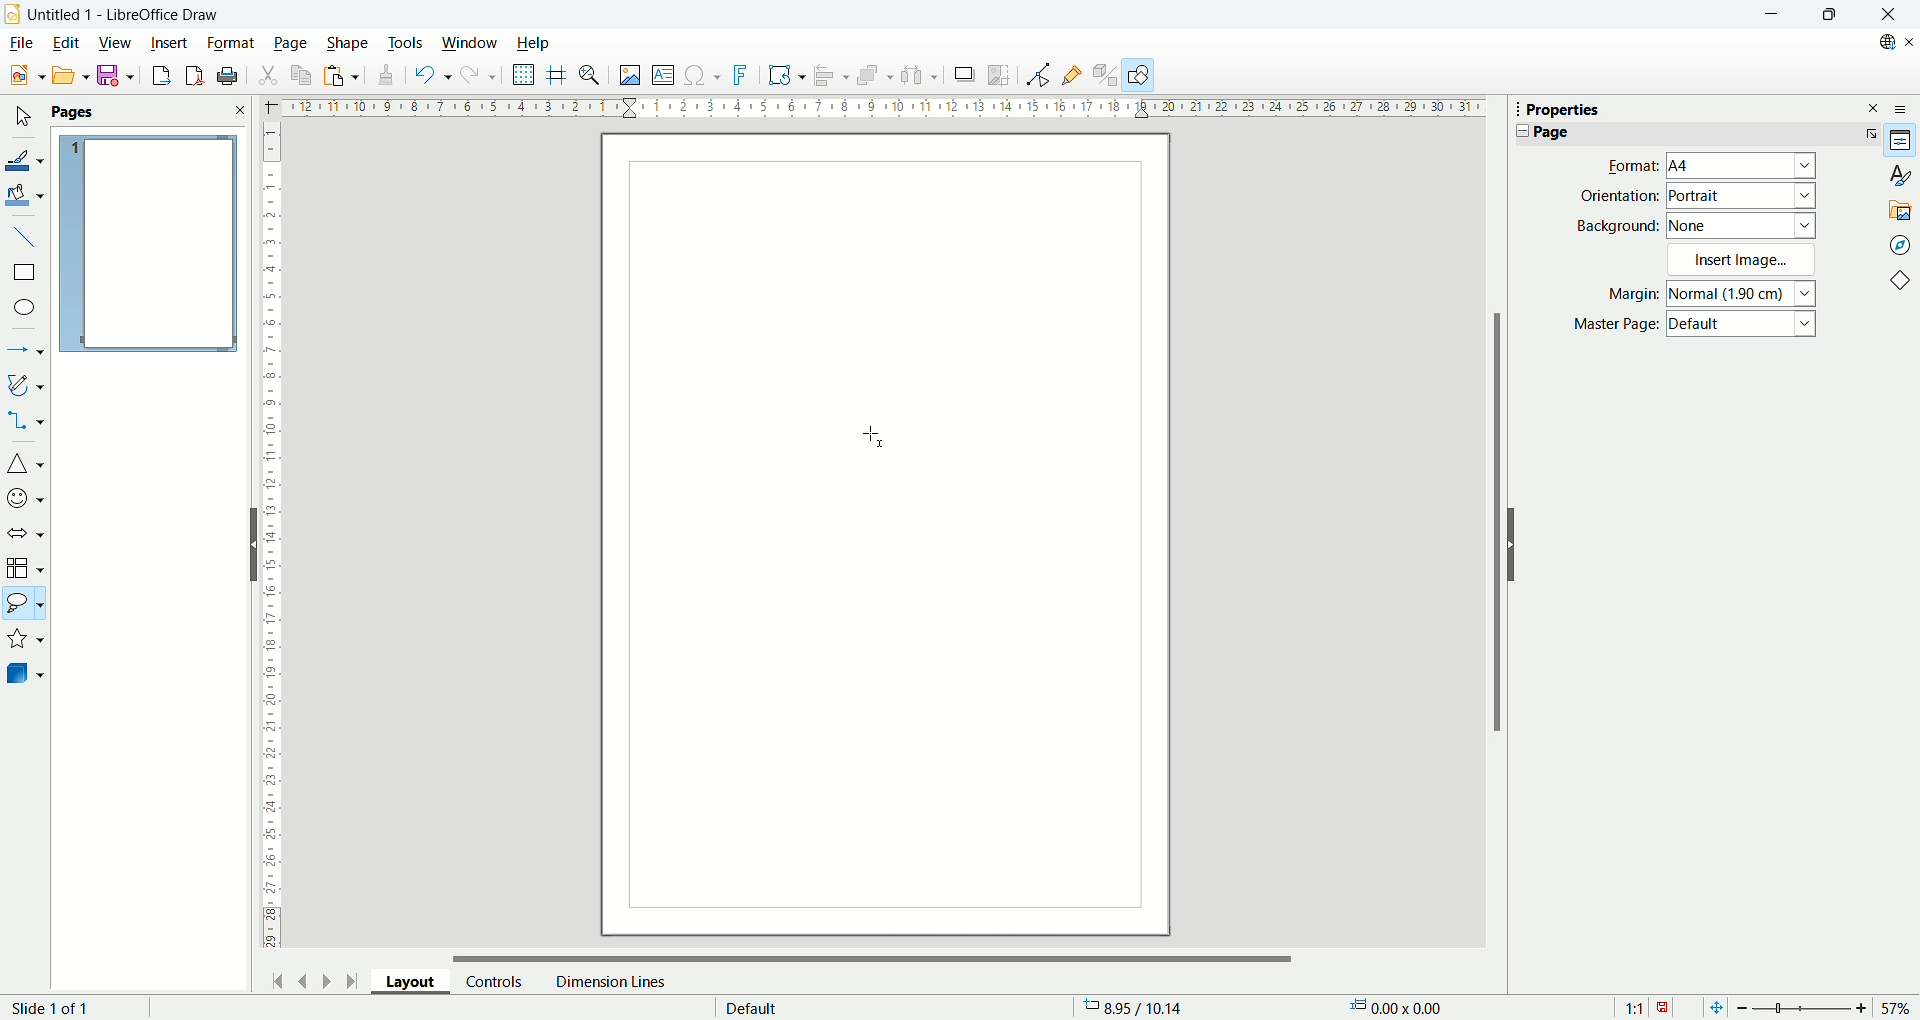 The height and width of the screenshot is (1020, 1920). I want to click on next page, so click(323, 979).